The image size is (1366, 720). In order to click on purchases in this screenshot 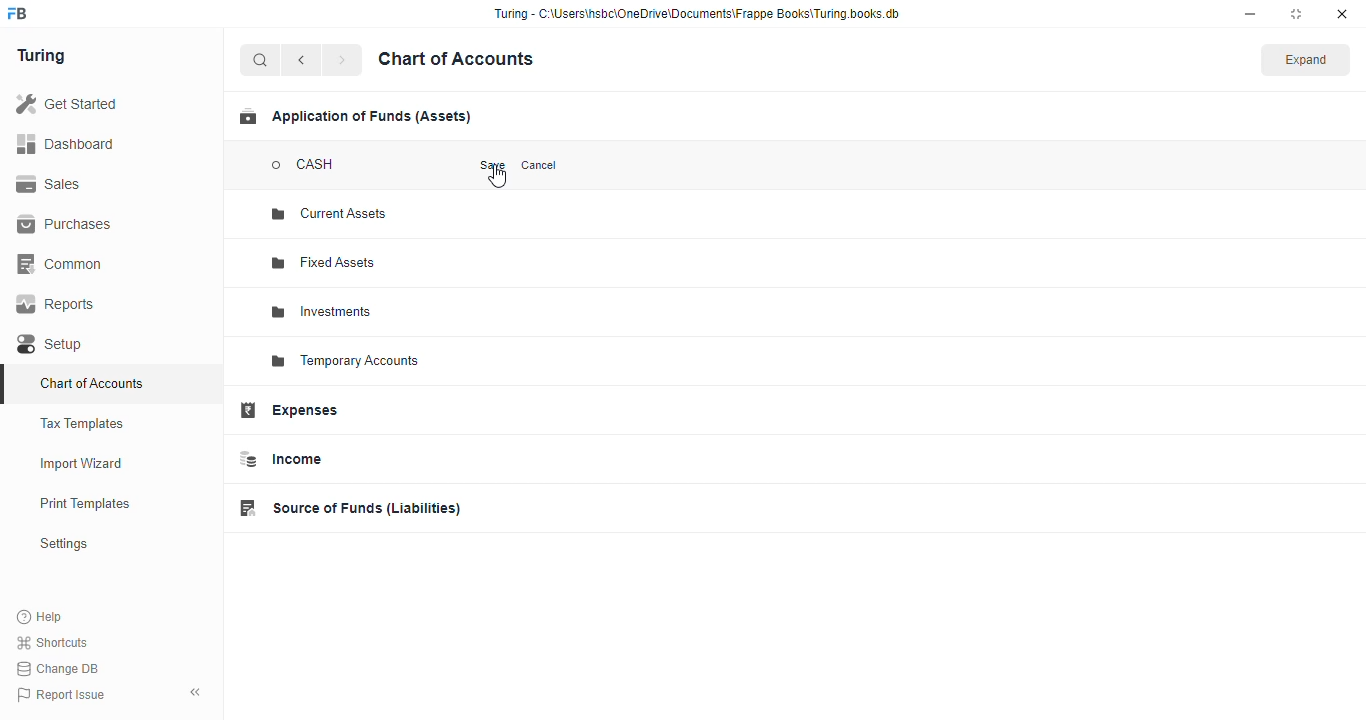, I will do `click(67, 225)`.